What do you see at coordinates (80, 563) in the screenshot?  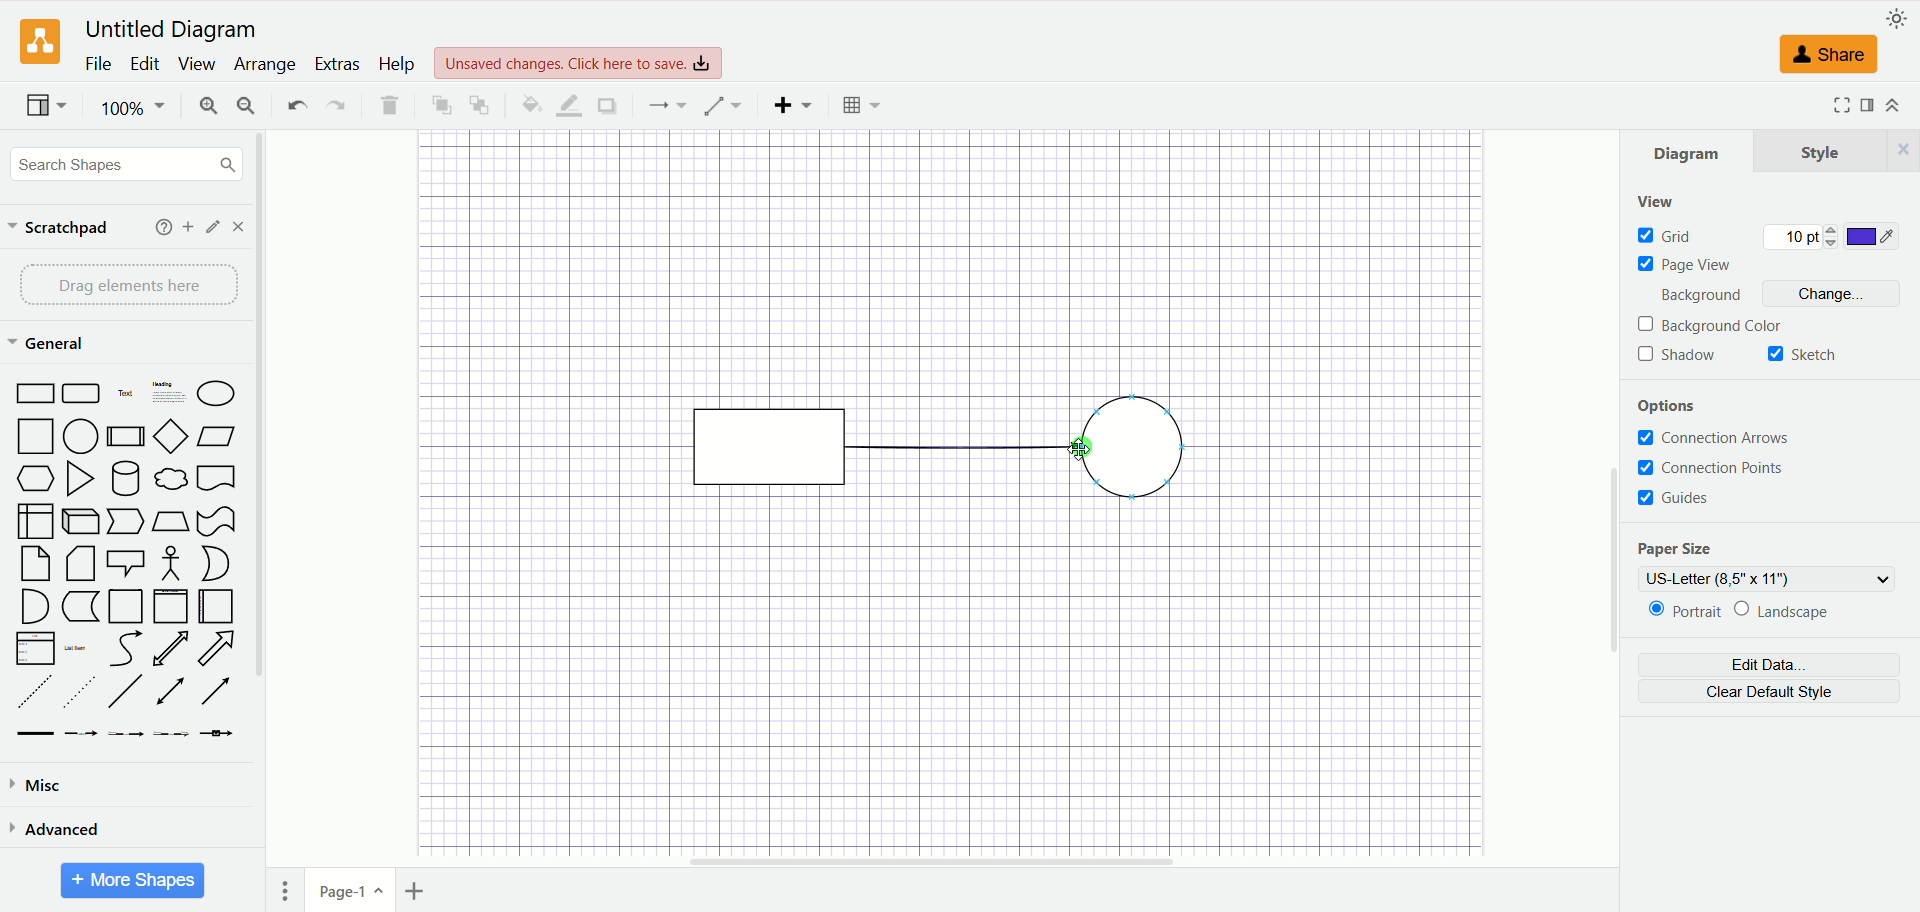 I see `Folded Corner Page` at bounding box center [80, 563].